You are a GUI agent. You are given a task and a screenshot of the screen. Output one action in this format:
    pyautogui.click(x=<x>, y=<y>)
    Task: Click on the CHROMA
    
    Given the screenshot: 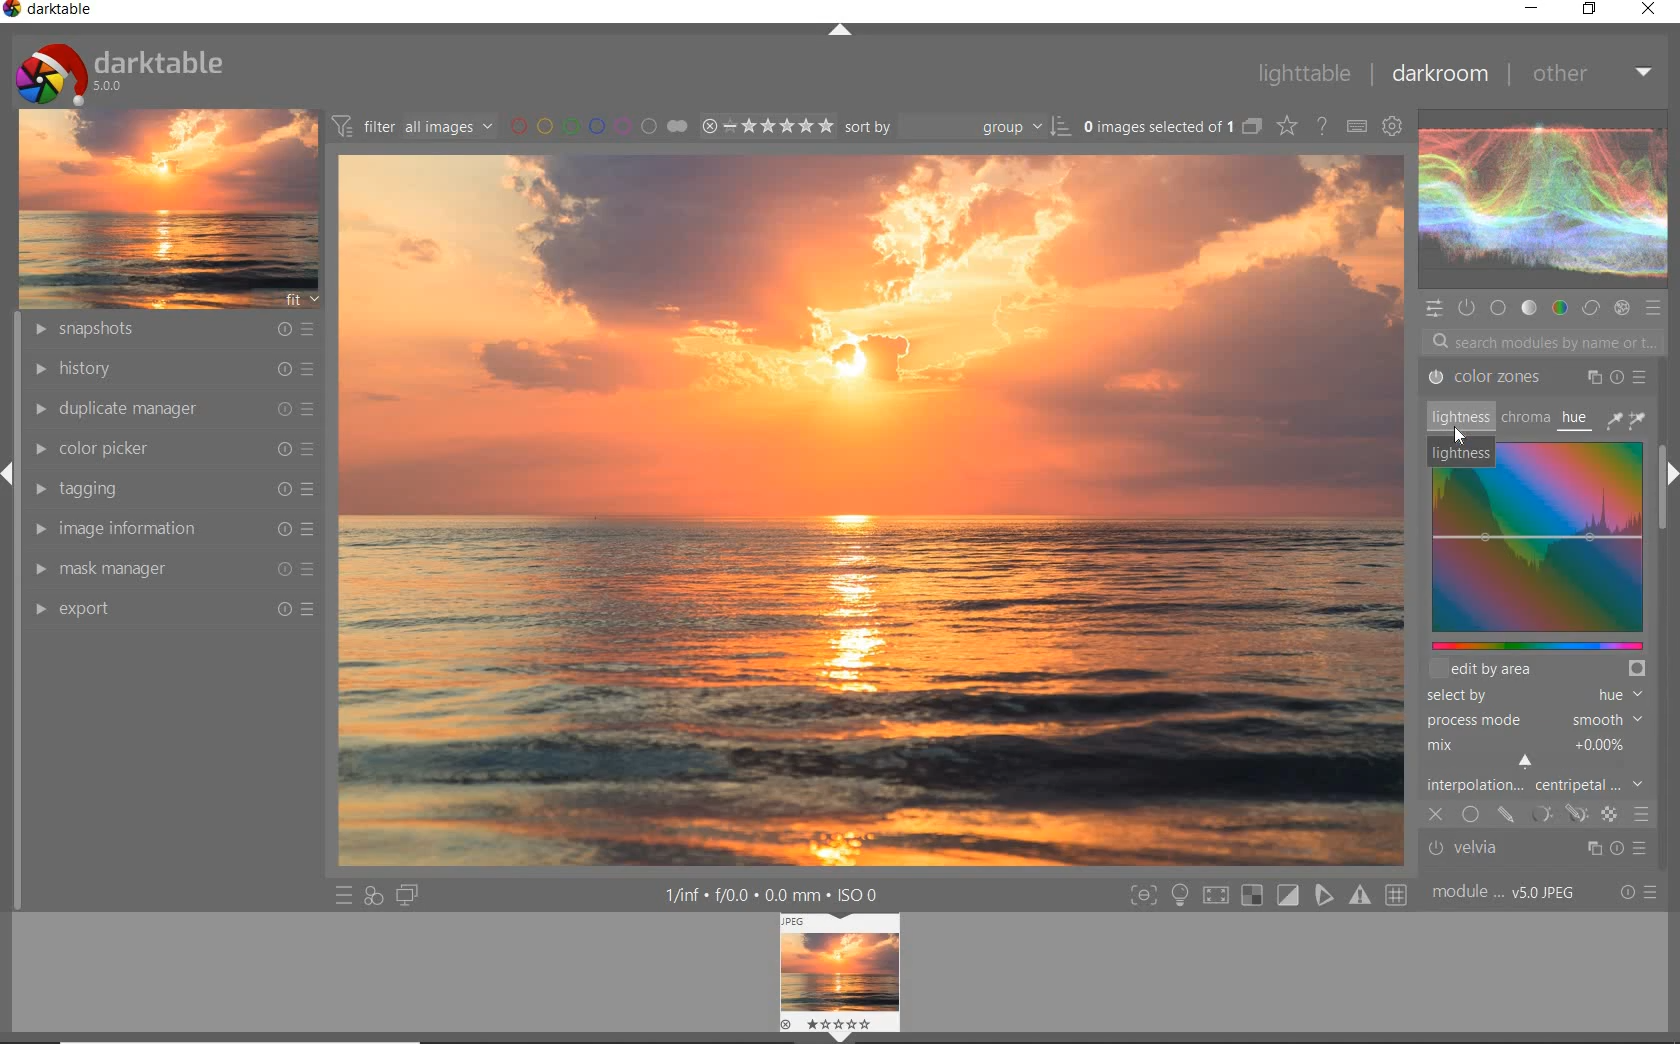 What is the action you would take?
    pyautogui.click(x=1524, y=418)
    